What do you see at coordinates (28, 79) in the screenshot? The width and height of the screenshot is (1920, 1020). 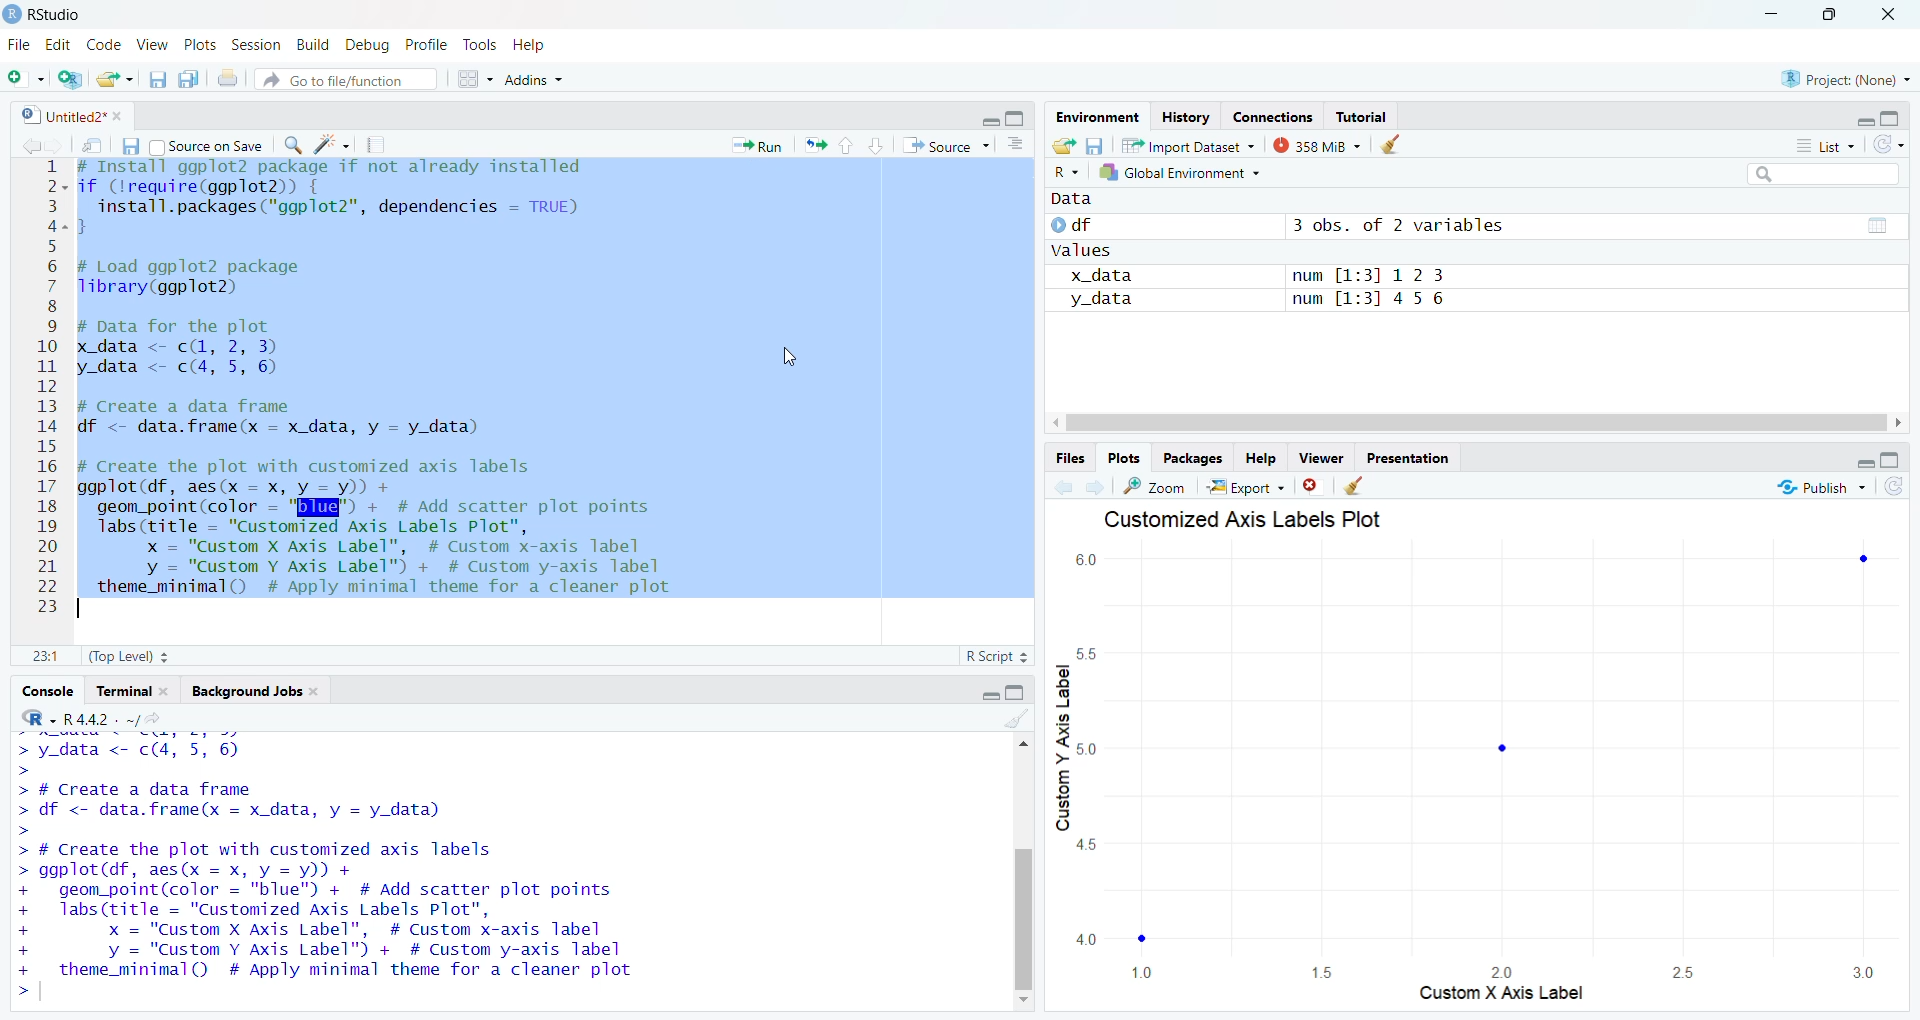 I see `add` at bounding box center [28, 79].